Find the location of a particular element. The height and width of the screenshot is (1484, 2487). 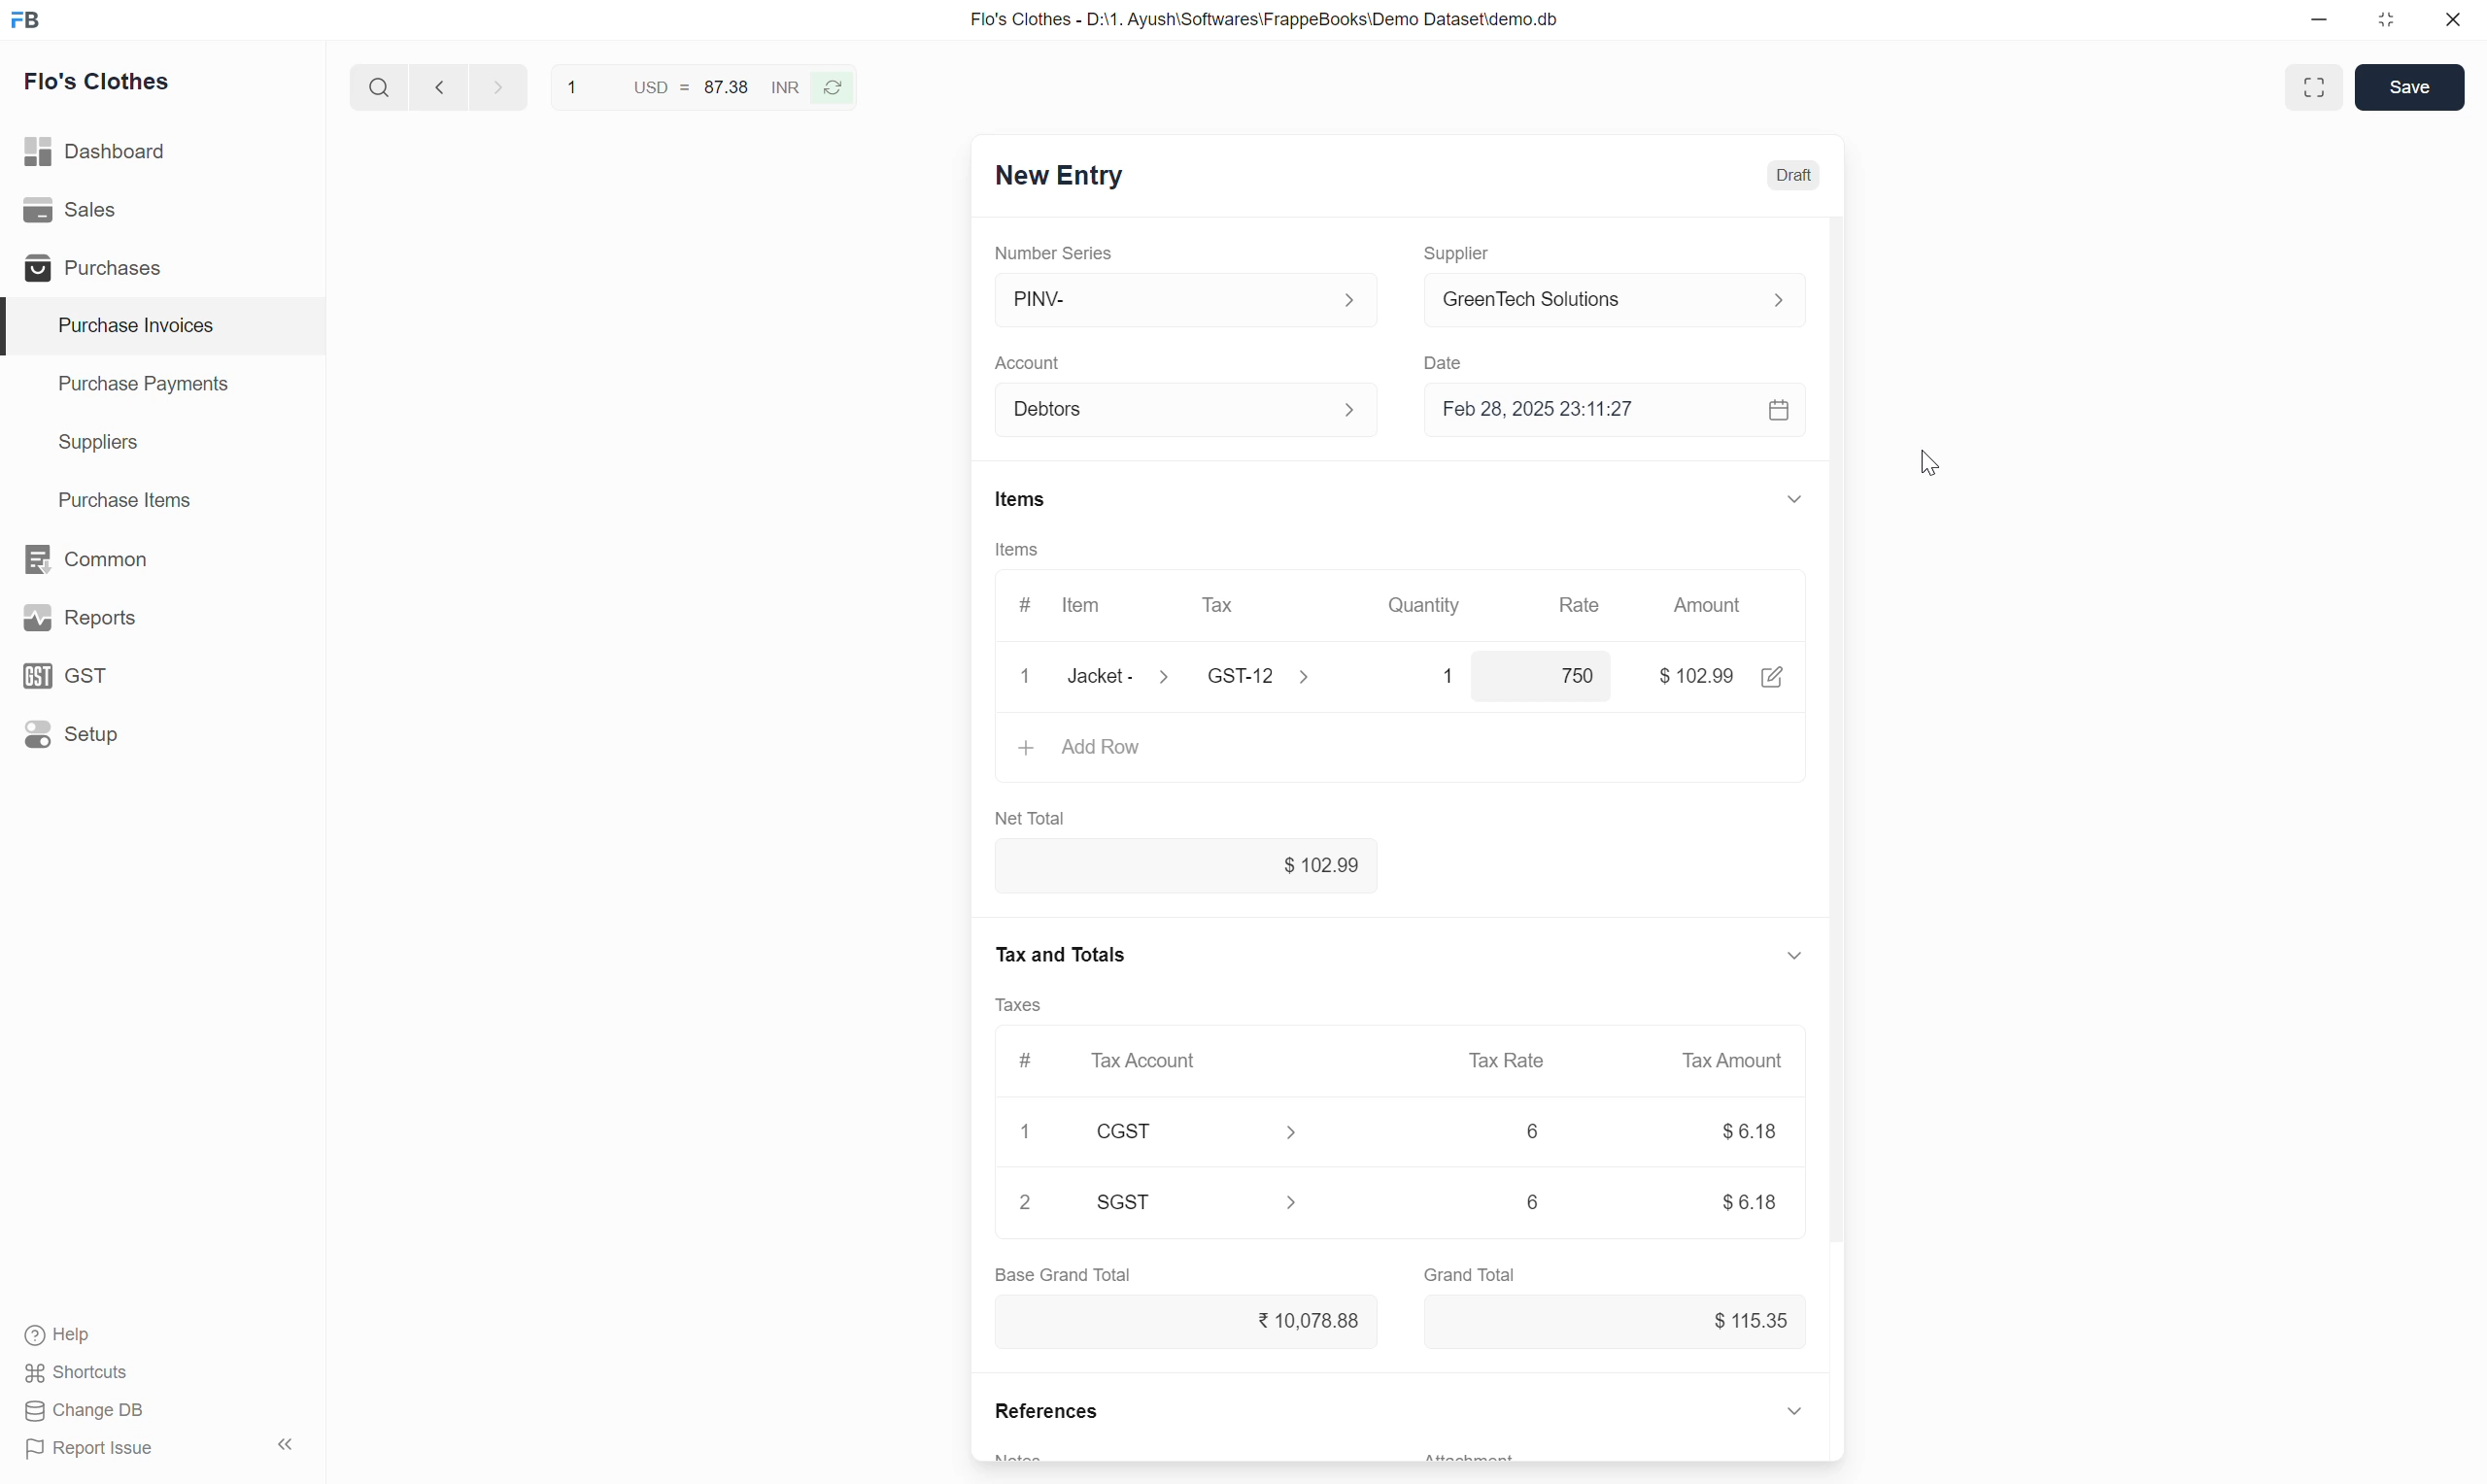

Collapse is located at coordinates (1796, 499).